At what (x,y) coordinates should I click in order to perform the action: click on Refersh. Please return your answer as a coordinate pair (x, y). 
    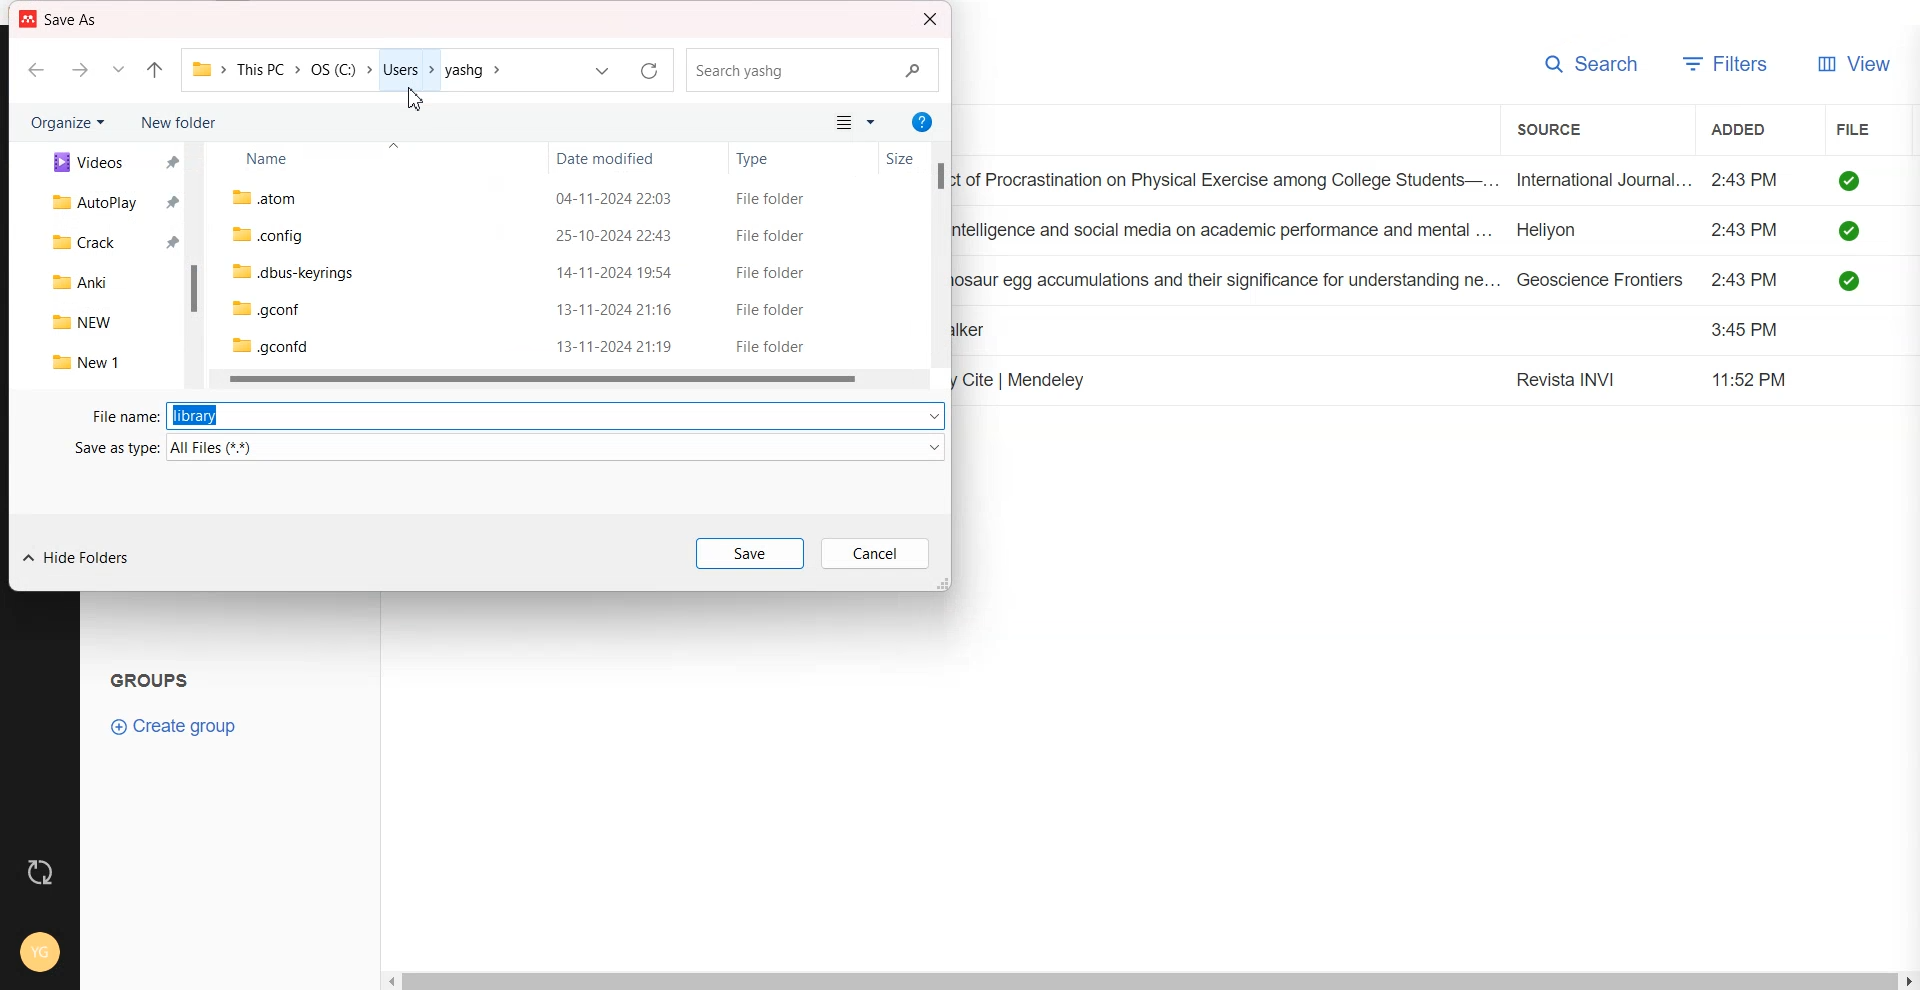
    Looking at the image, I should click on (649, 70).